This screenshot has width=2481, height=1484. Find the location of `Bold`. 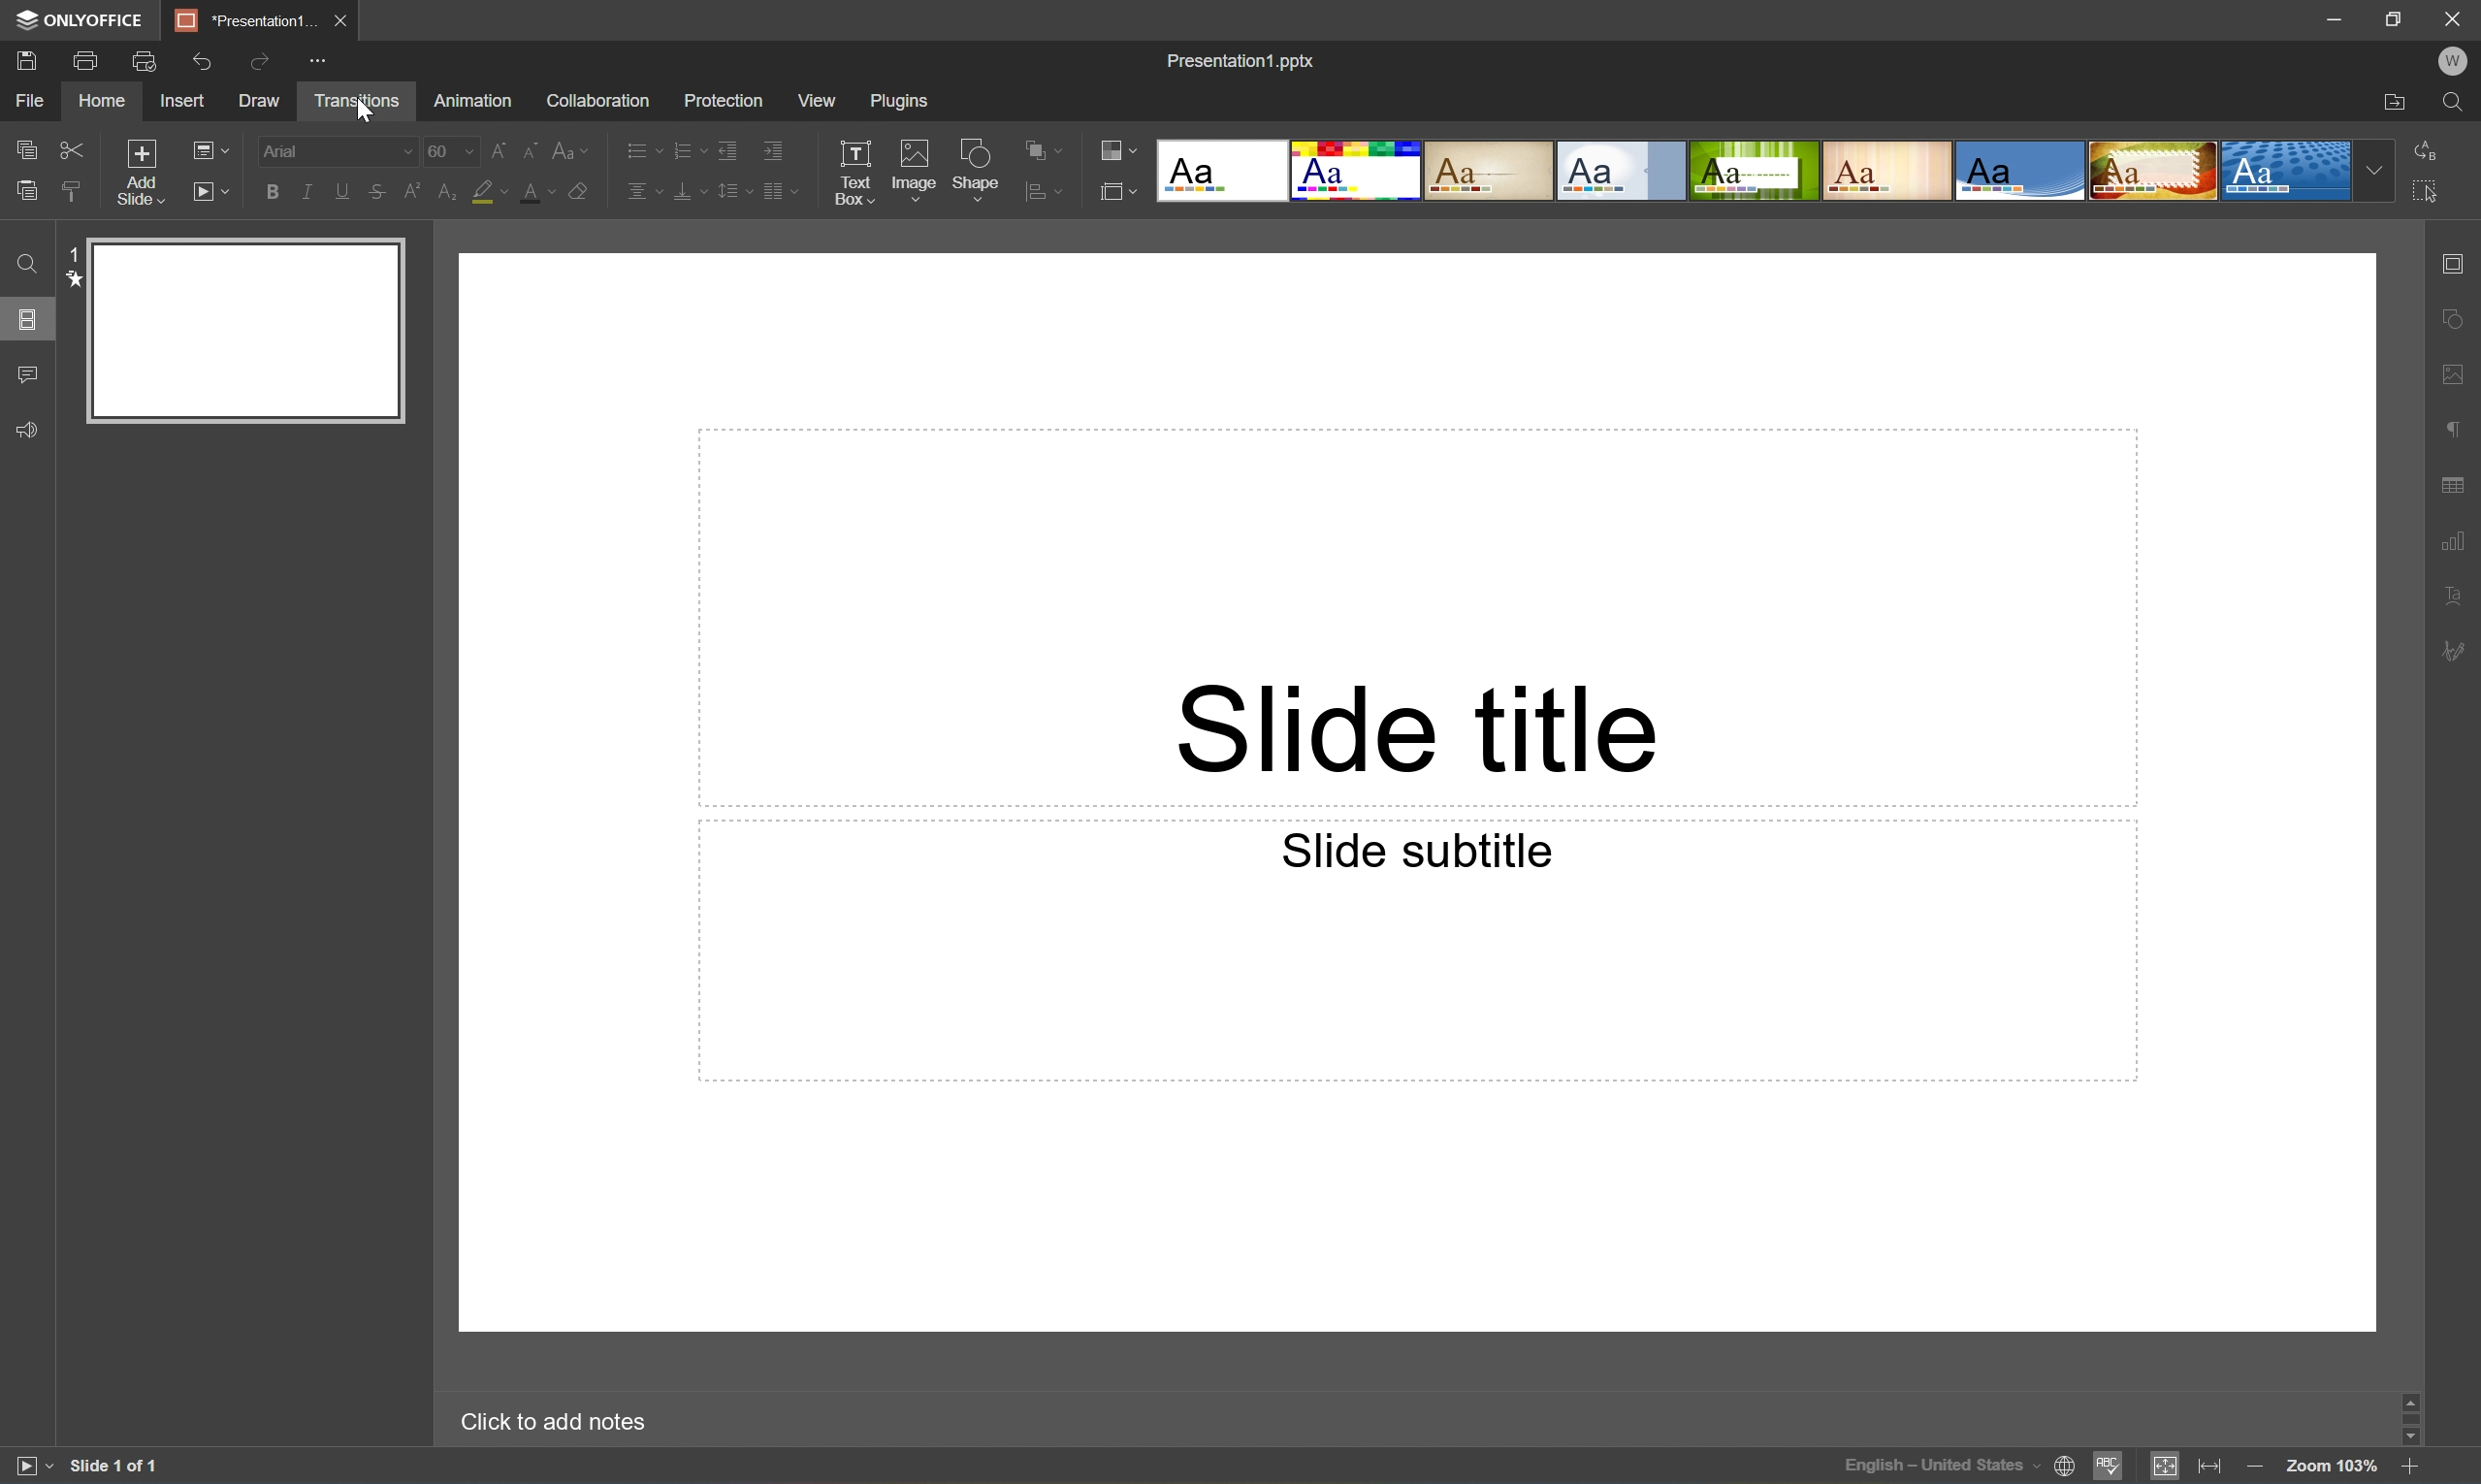

Bold is located at coordinates (273, 193).